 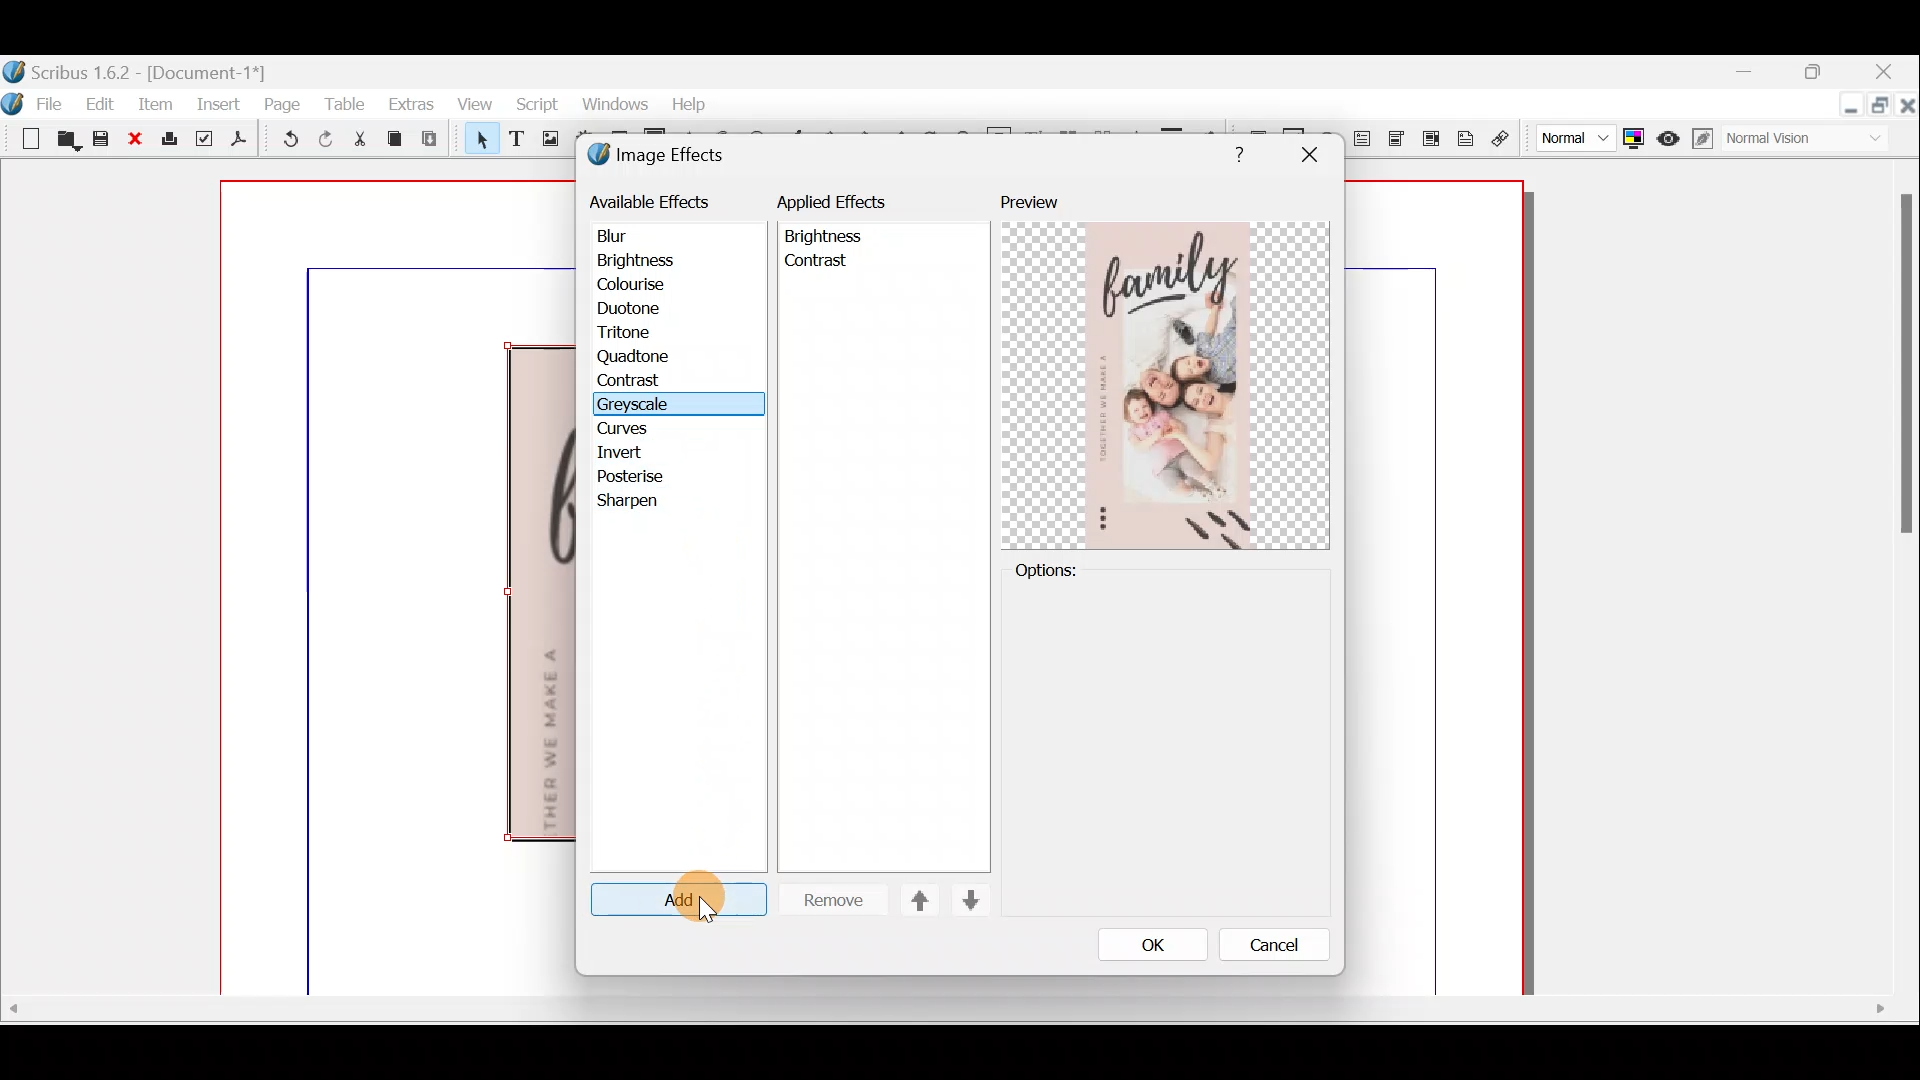 I want to click on invert, so click(x=632, y=453).